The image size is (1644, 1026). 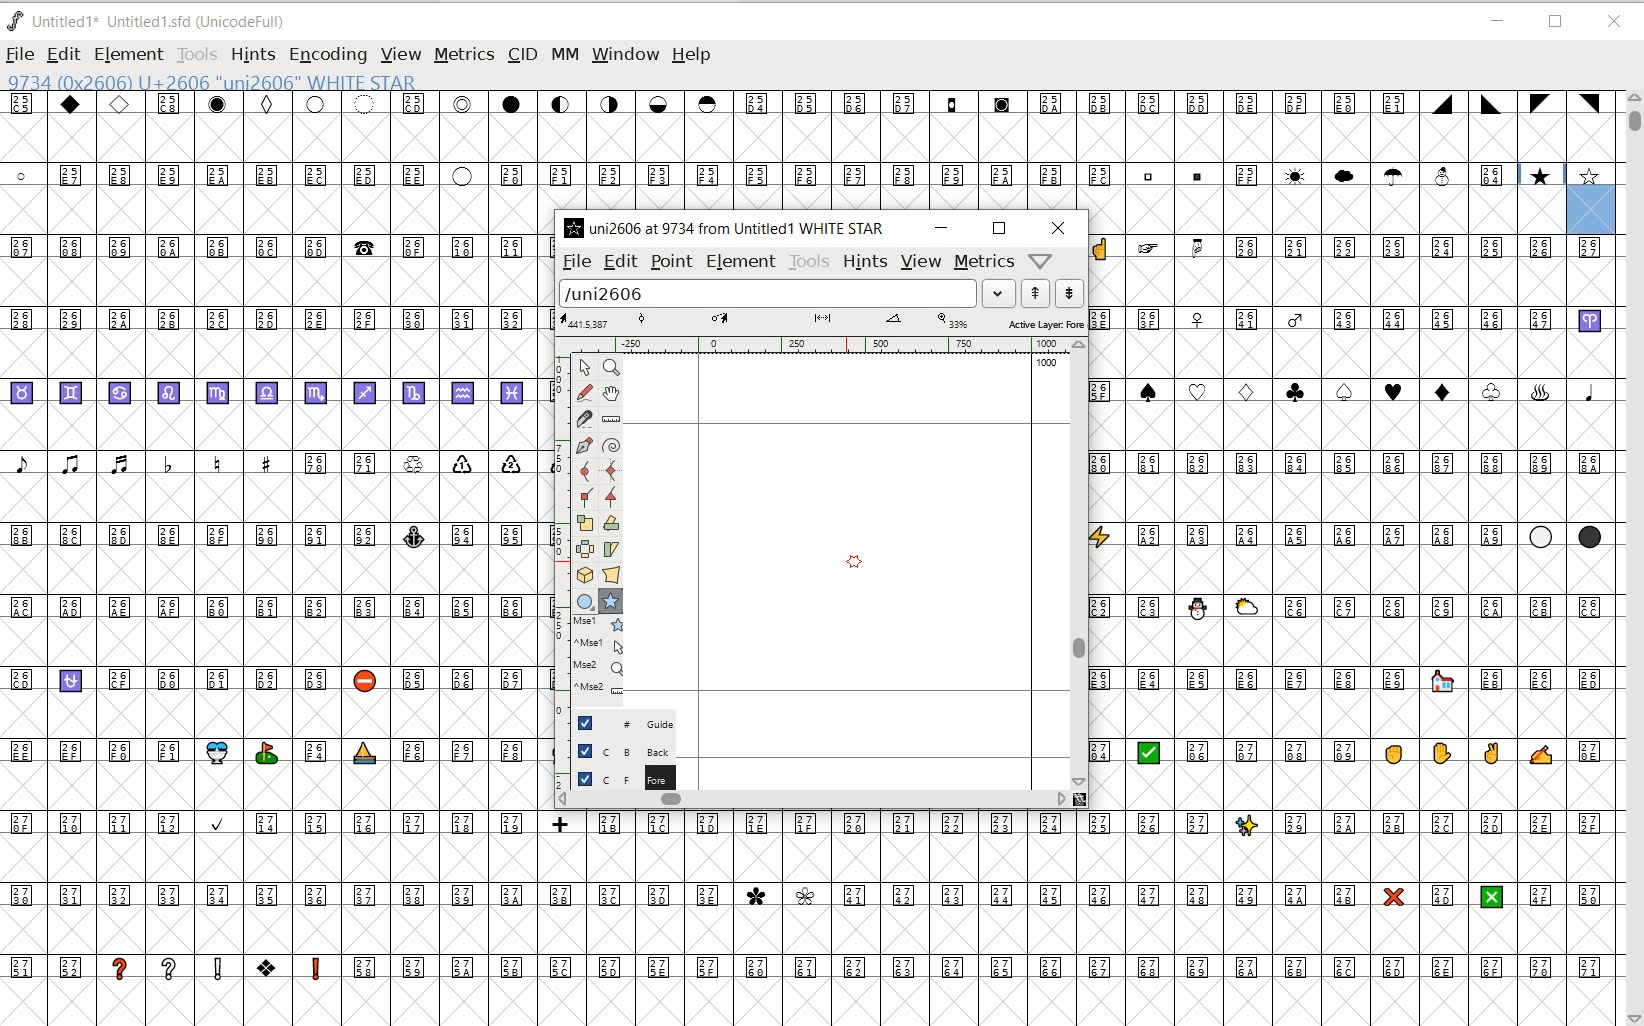 What do you see at coordinates (612, 498) in the screenshot?
I see `ADD A TANGENT POINT` at bounding box center [612, 498].